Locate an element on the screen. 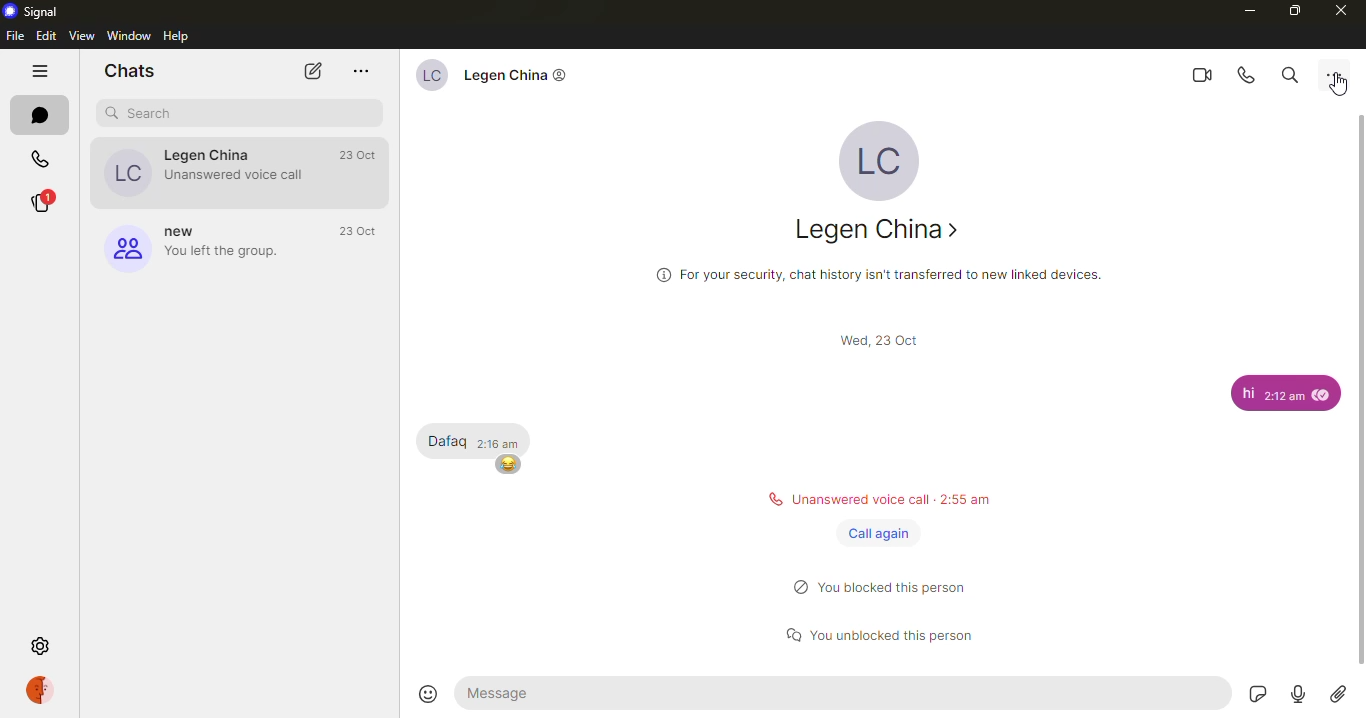 The height and width of the screenshot is (718, 1366). time is located at coordinates (363, 229).